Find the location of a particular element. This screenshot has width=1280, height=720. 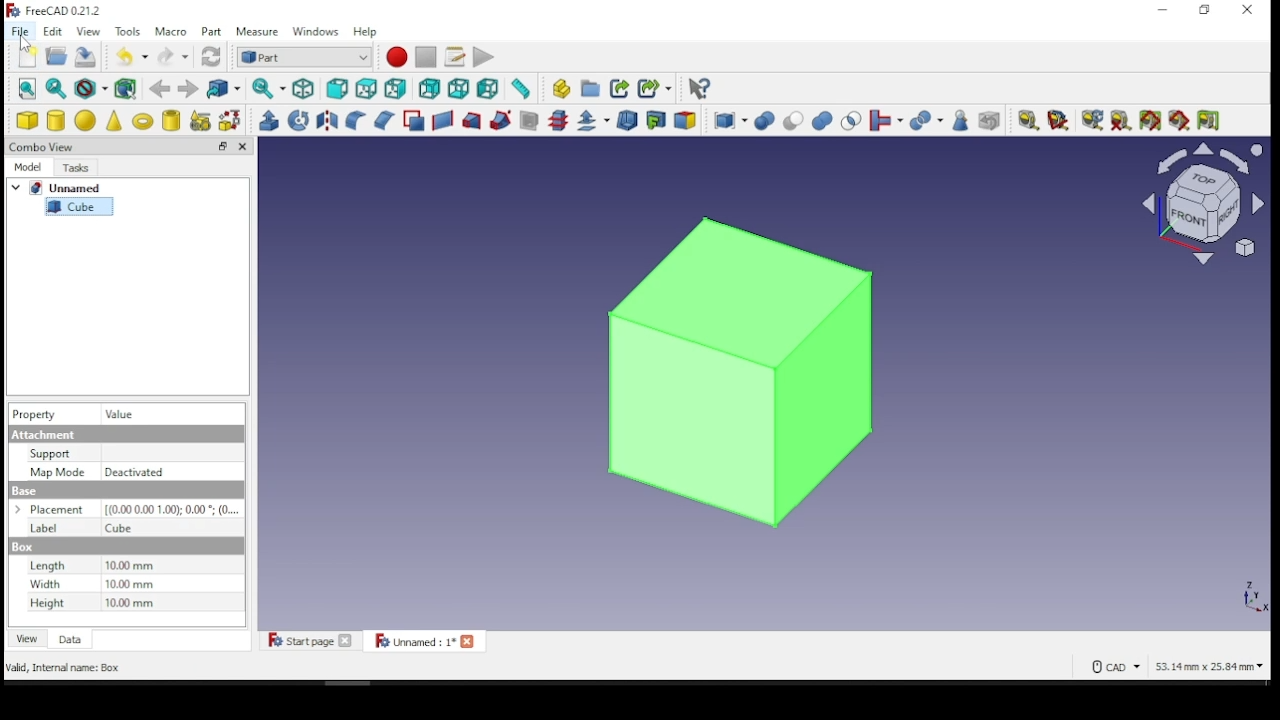

minimize is located at coordinates (1165, 10).